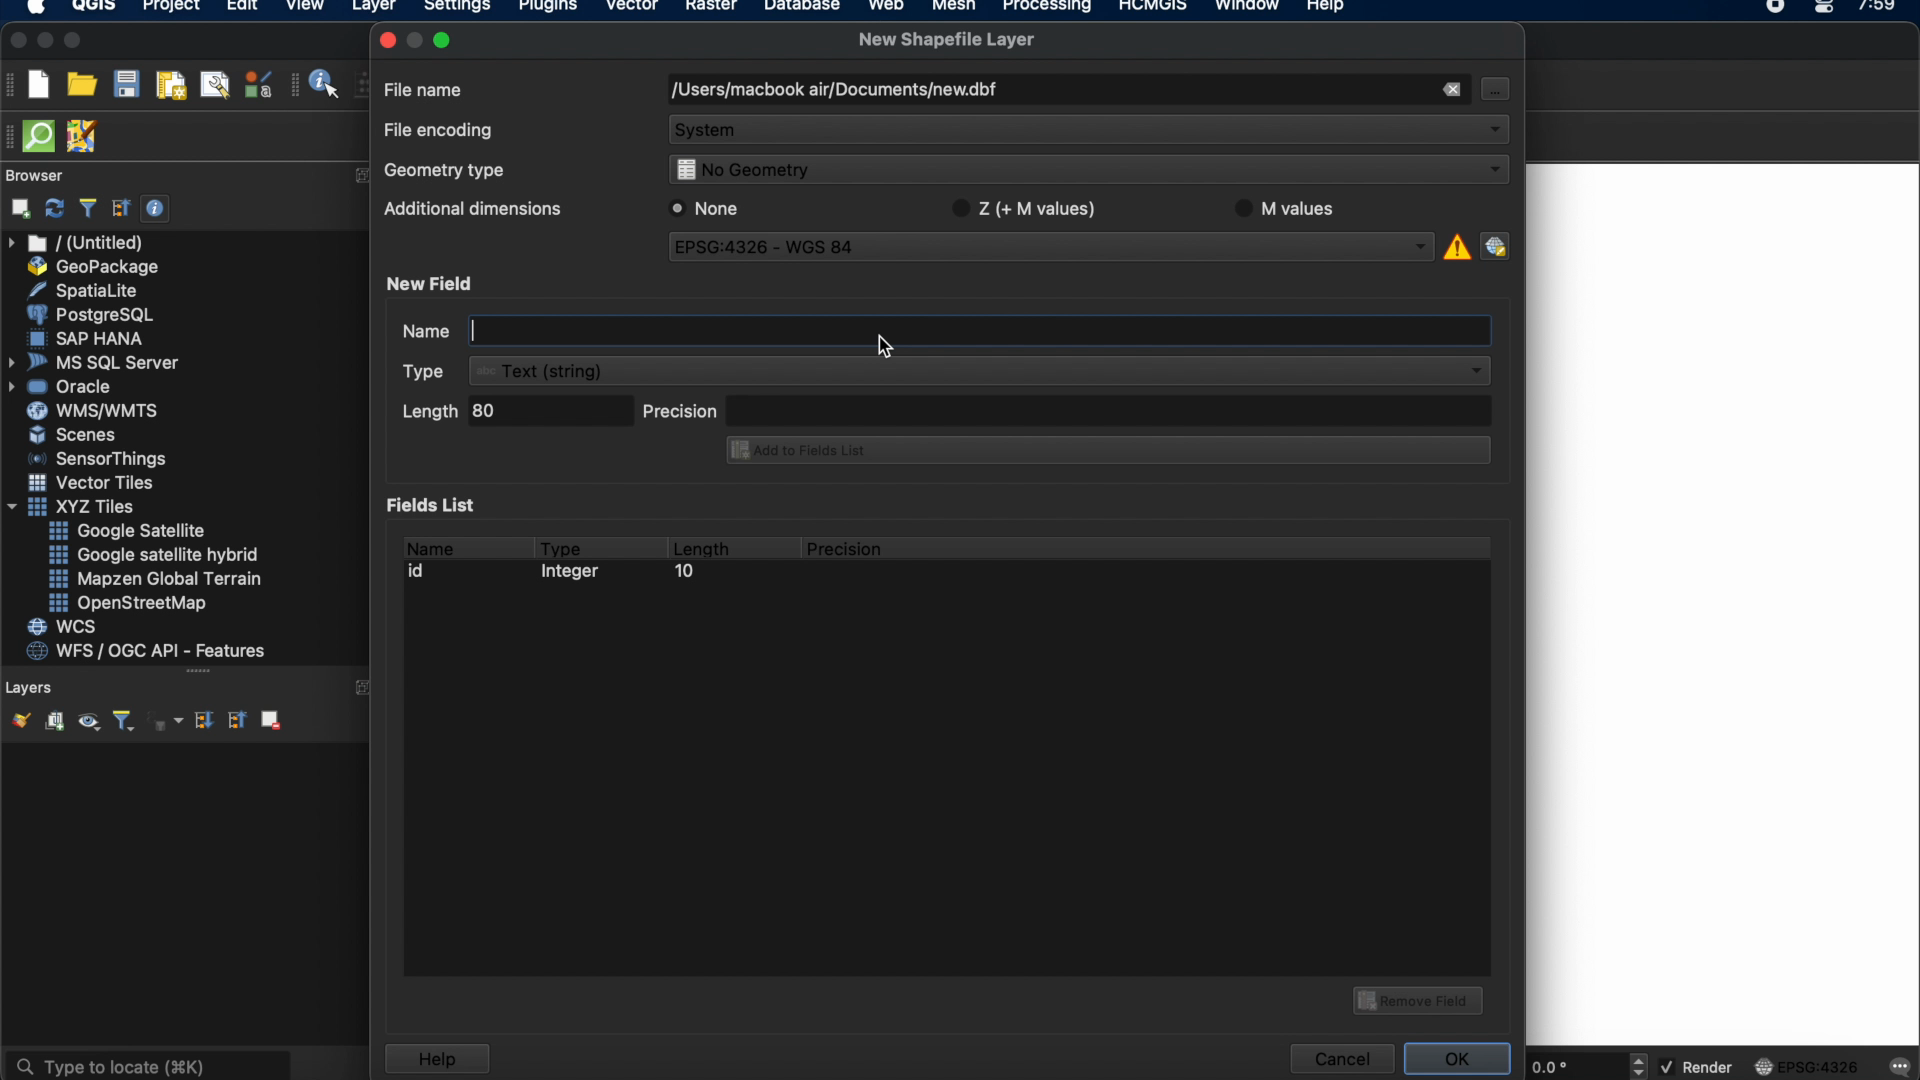 The image size is (1920, 1080). What do you see at coordinates (98, 459) in the screenshot?
I see `sensorthings` at bounding box center [98, 459].